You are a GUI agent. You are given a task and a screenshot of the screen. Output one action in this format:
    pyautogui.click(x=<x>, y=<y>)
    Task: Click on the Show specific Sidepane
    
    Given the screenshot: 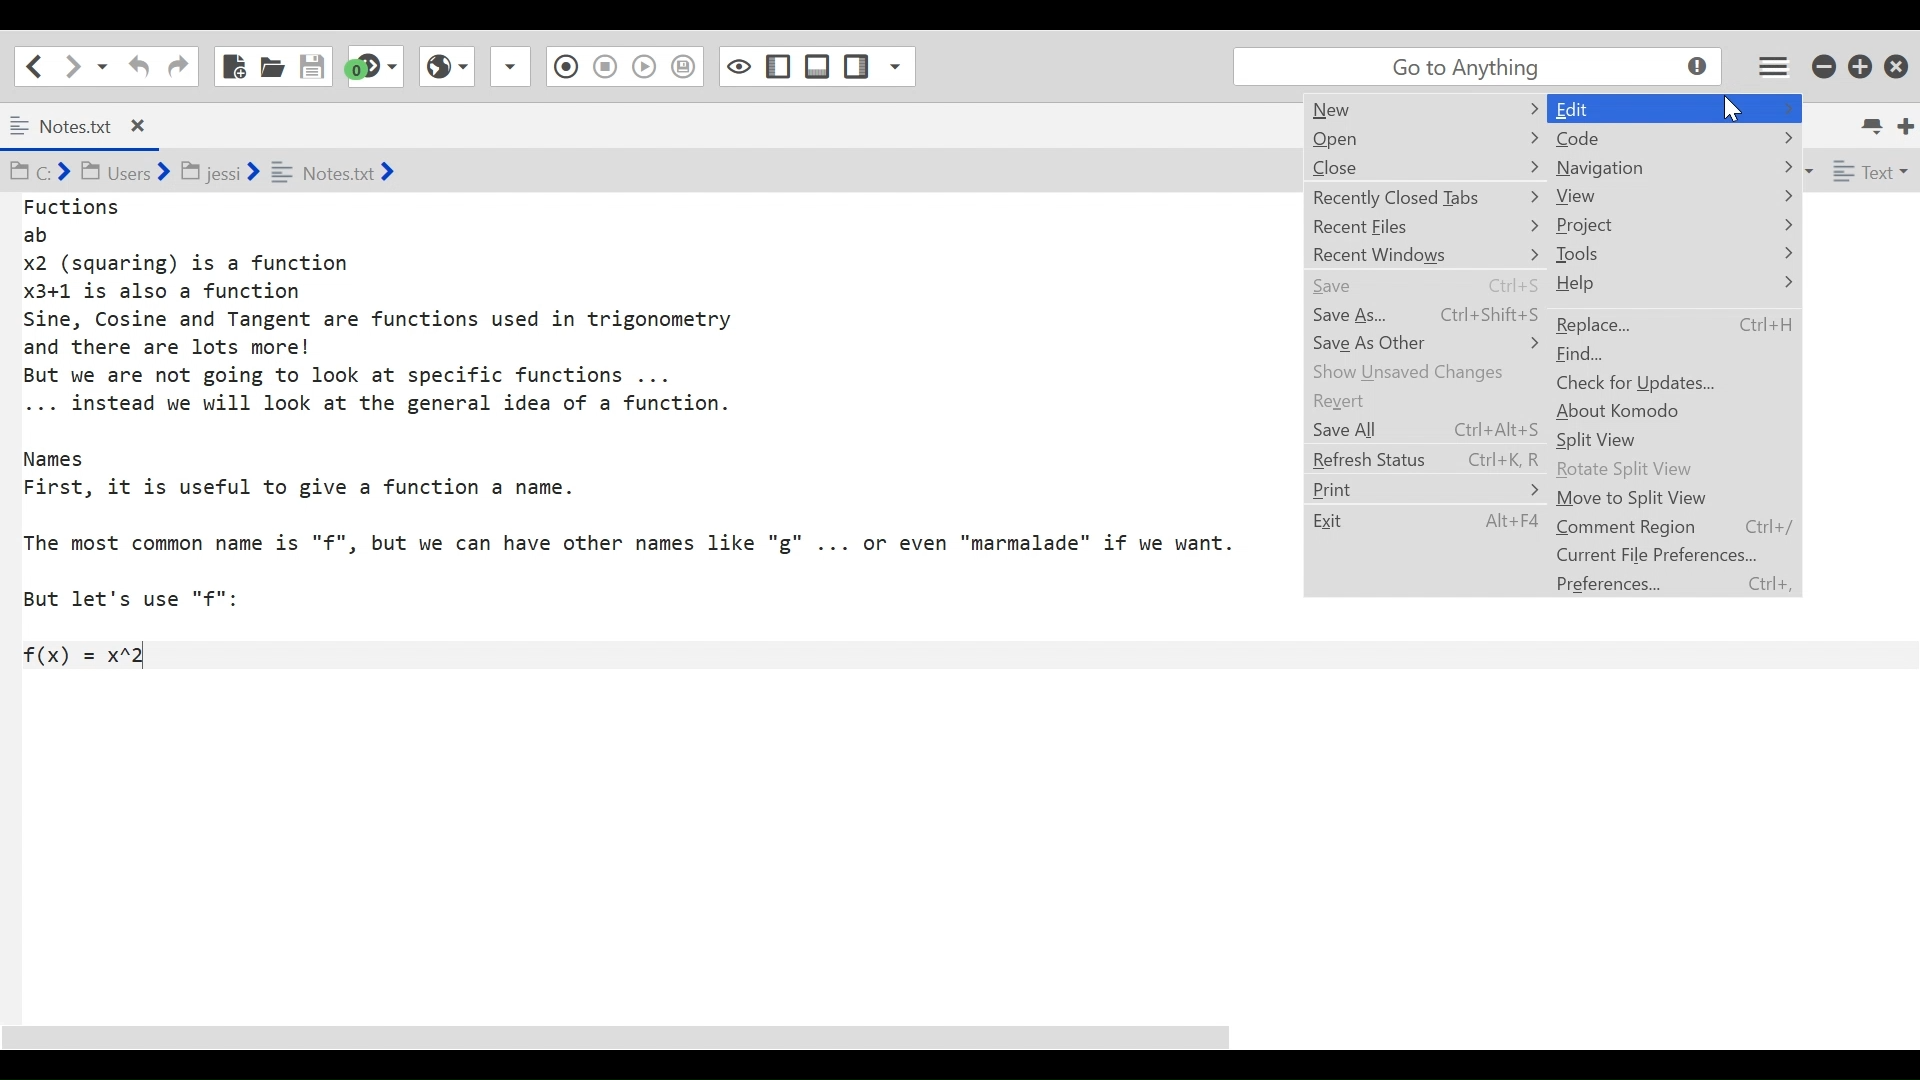 What is the action you would take?
    pyautogui.click(x=879, y=67)
    